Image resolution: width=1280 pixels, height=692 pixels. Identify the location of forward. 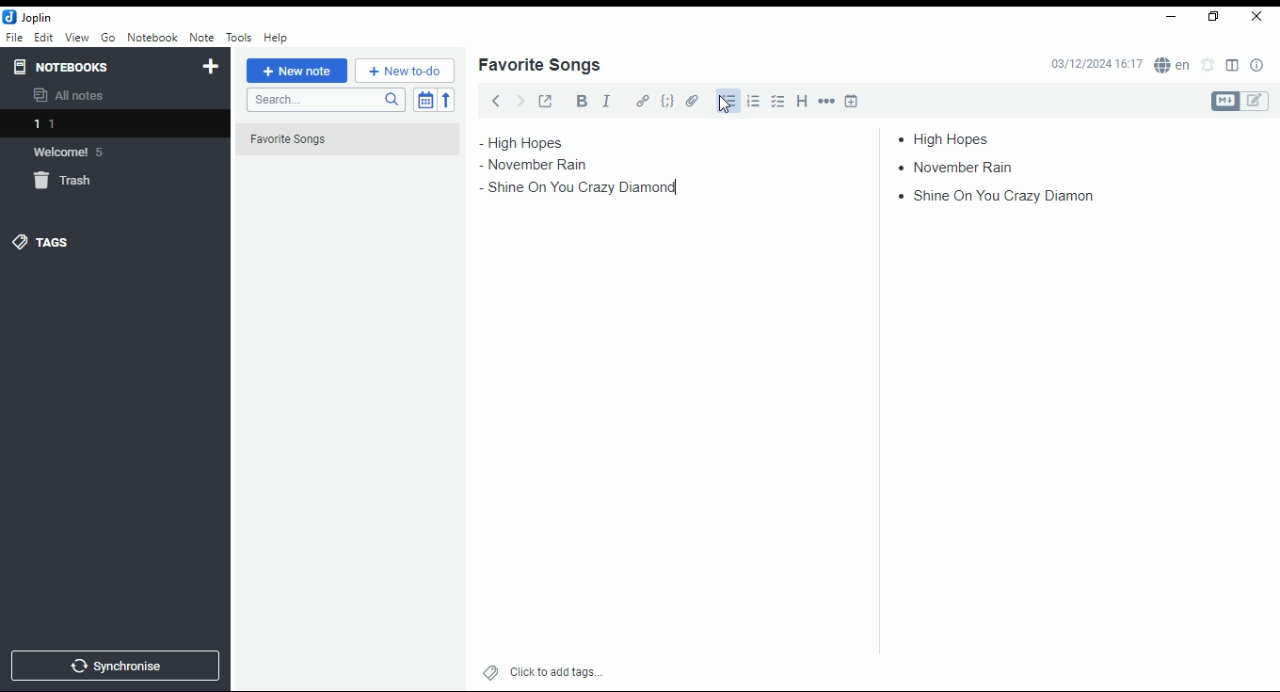
(520, 99).